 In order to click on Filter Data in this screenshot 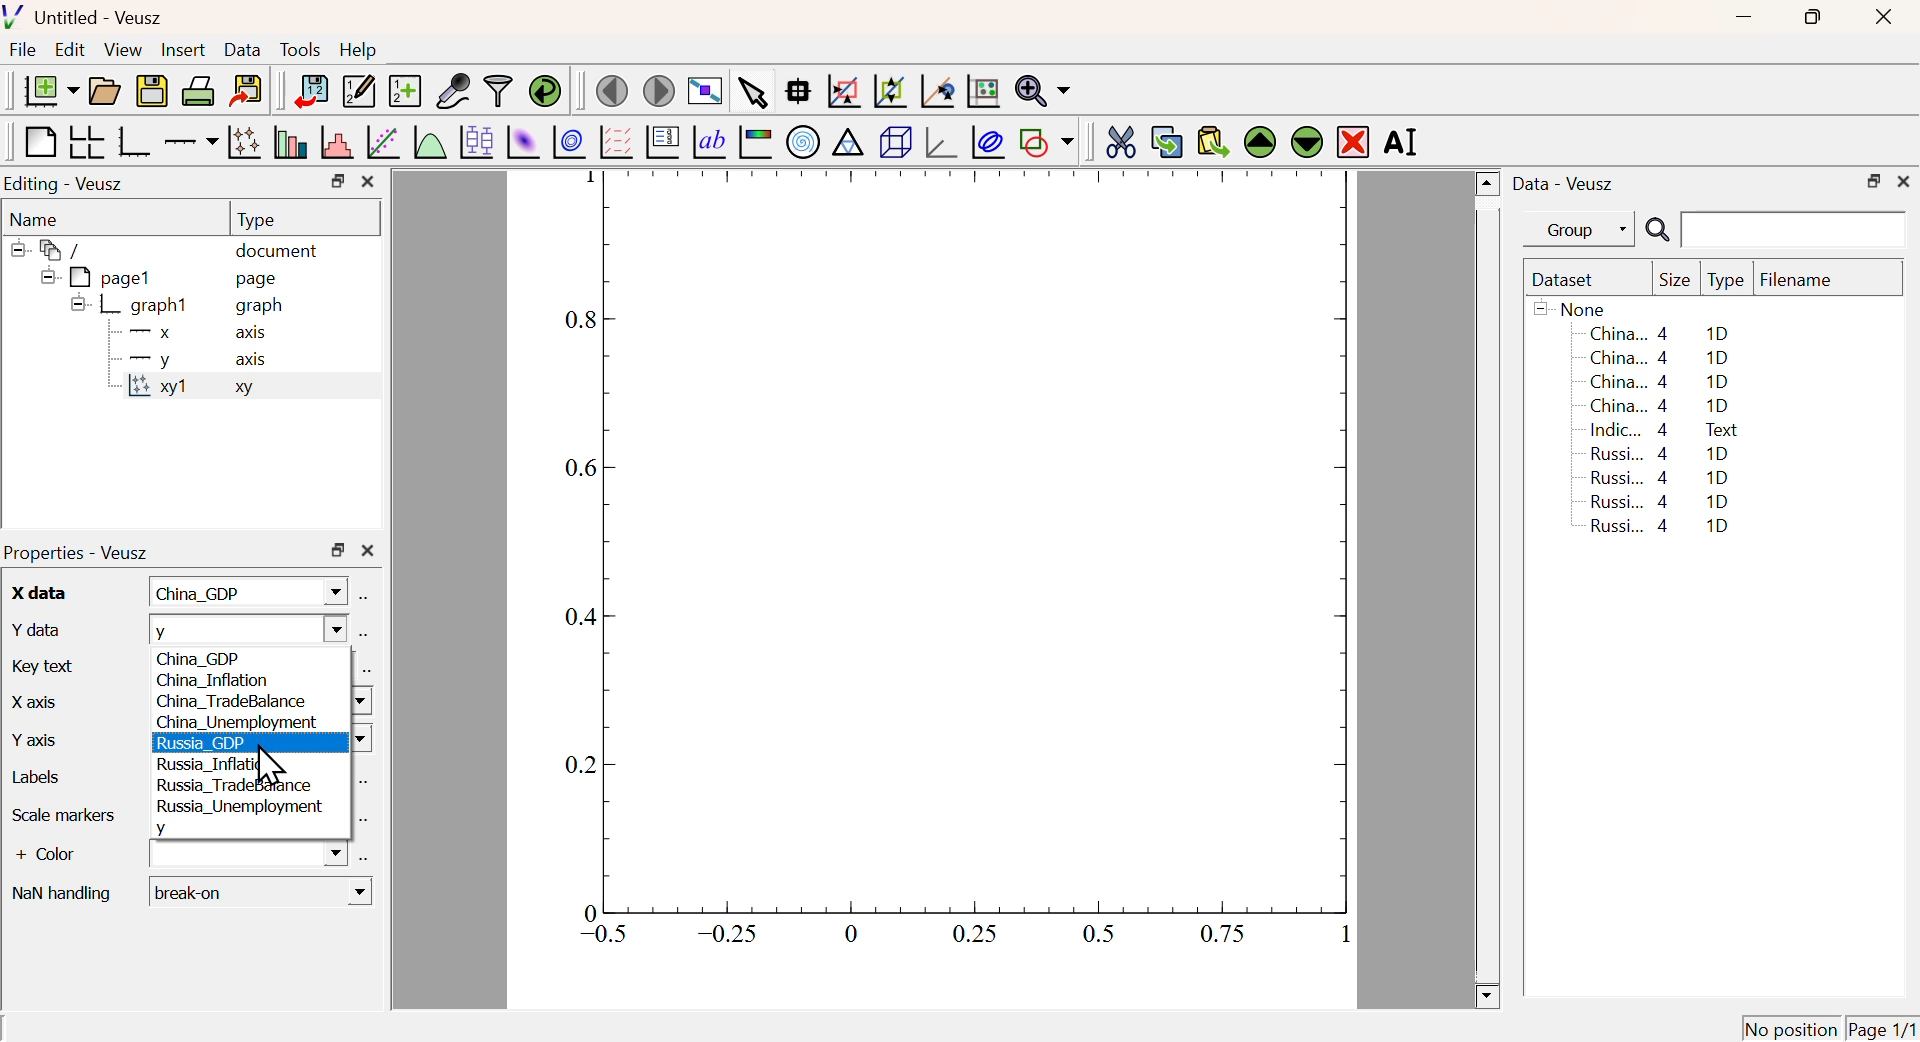, I will do `click(498, 89)`.